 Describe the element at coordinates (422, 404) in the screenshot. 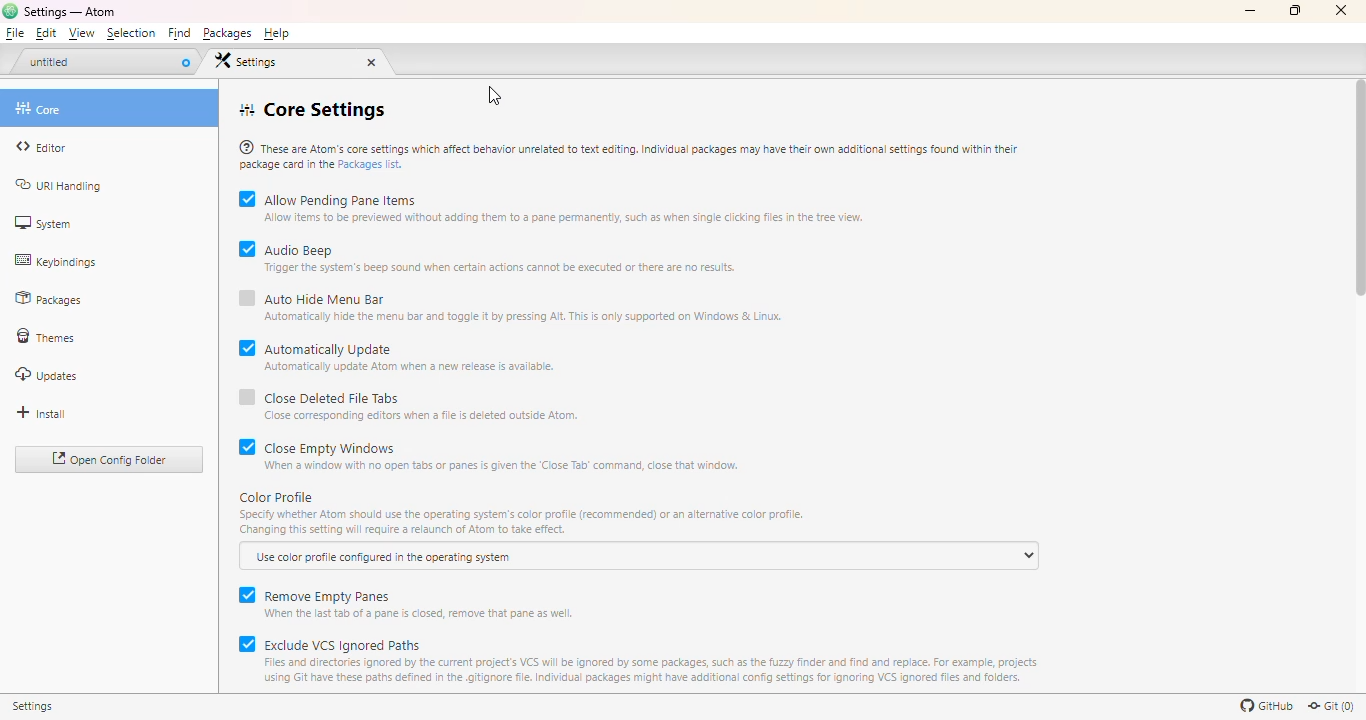

I see `close deleted file tabs` at that location.